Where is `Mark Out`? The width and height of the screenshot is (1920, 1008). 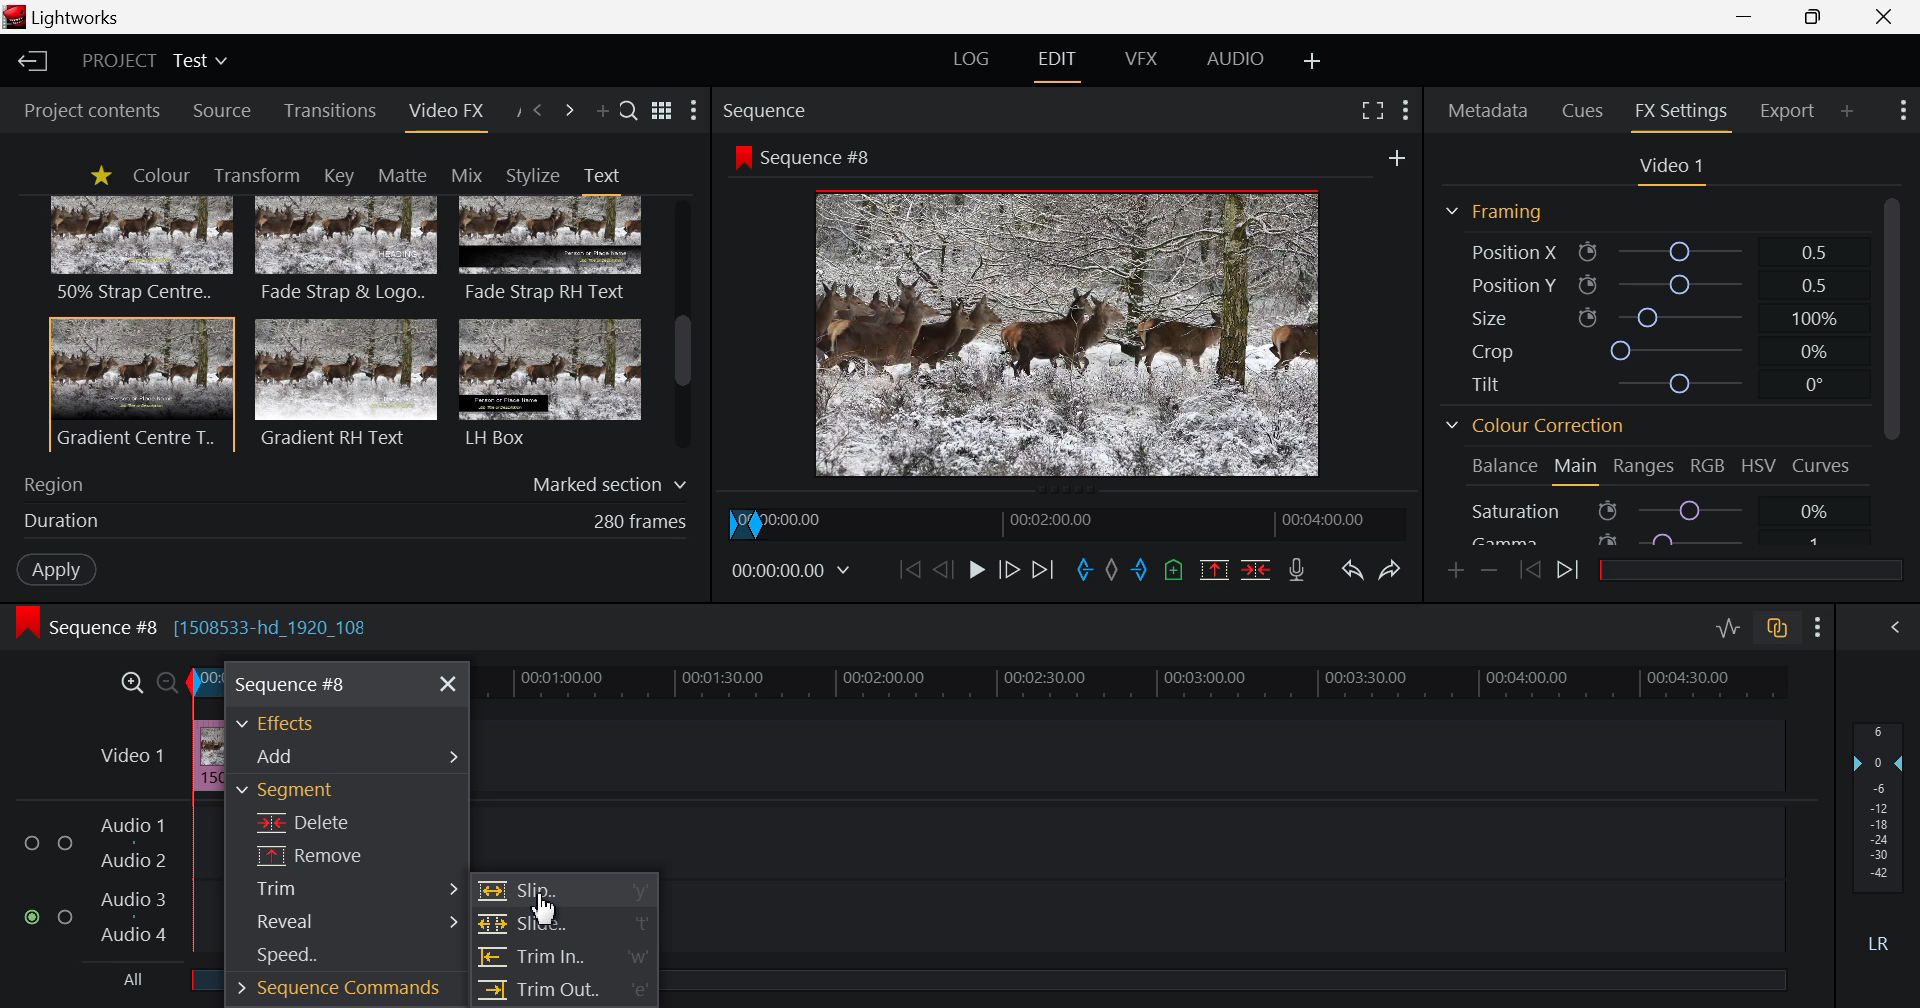
Mark Out is located at coordinates (1140, 572).